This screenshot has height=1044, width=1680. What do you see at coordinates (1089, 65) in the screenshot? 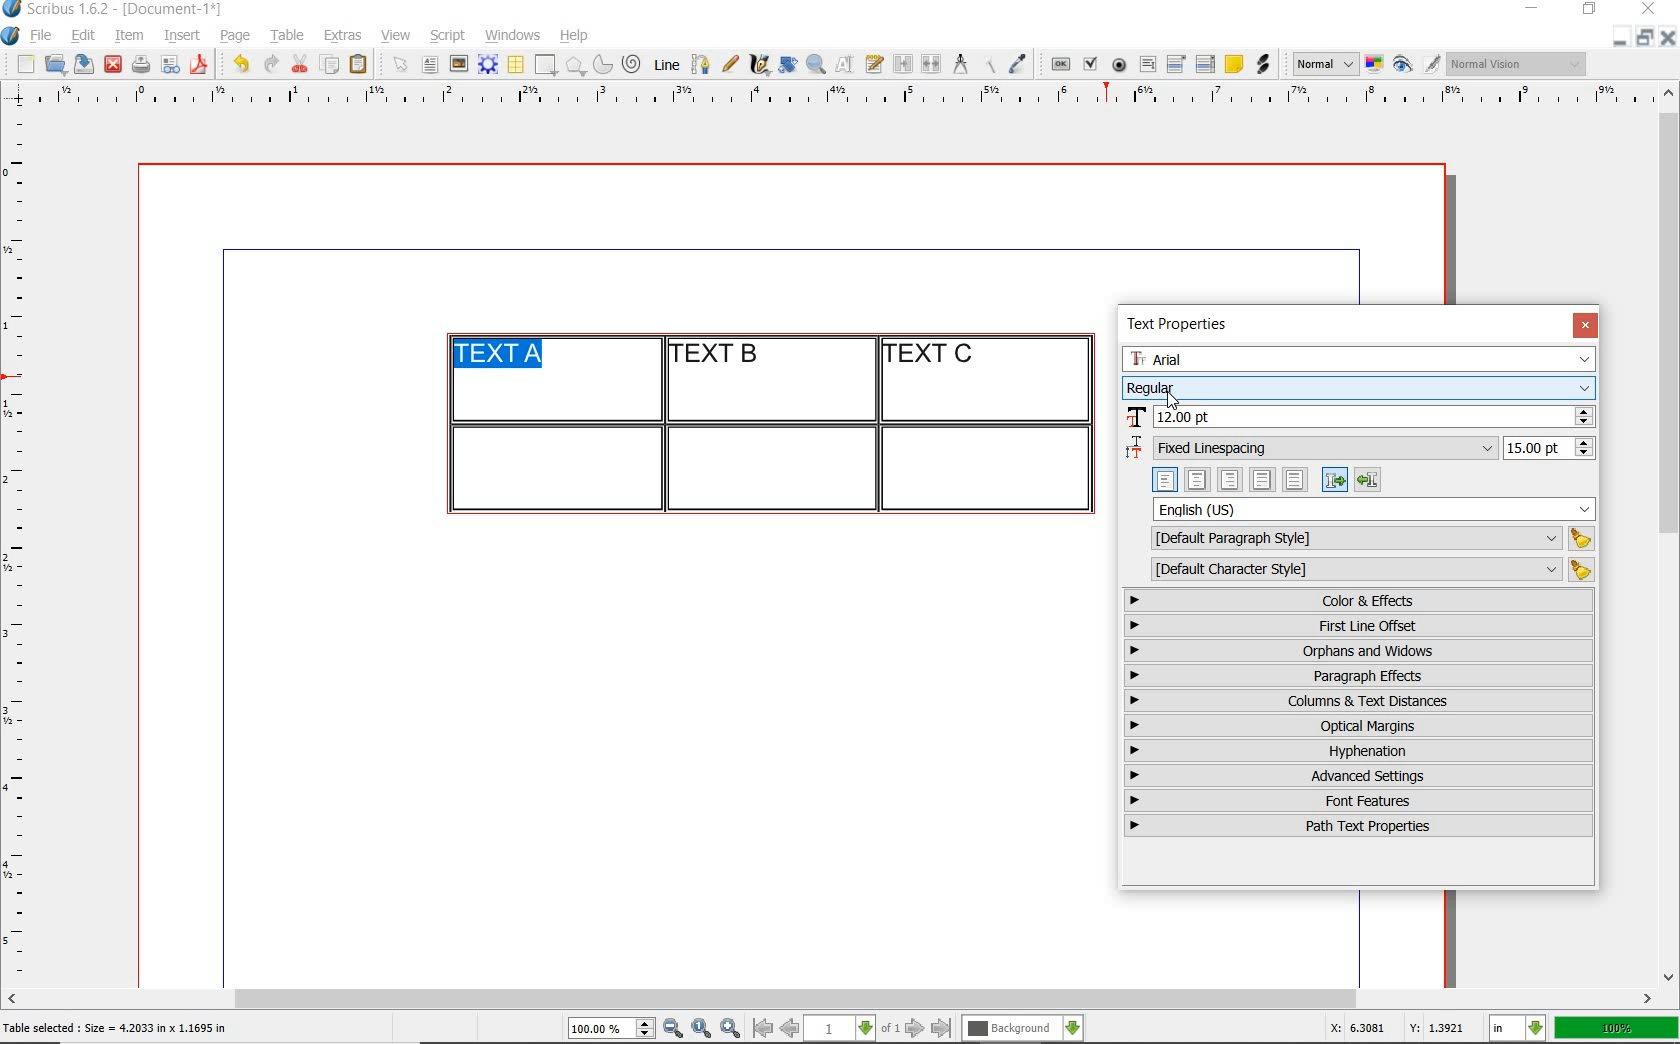
I see `pdf check box` at bounding box center [1089, 65].